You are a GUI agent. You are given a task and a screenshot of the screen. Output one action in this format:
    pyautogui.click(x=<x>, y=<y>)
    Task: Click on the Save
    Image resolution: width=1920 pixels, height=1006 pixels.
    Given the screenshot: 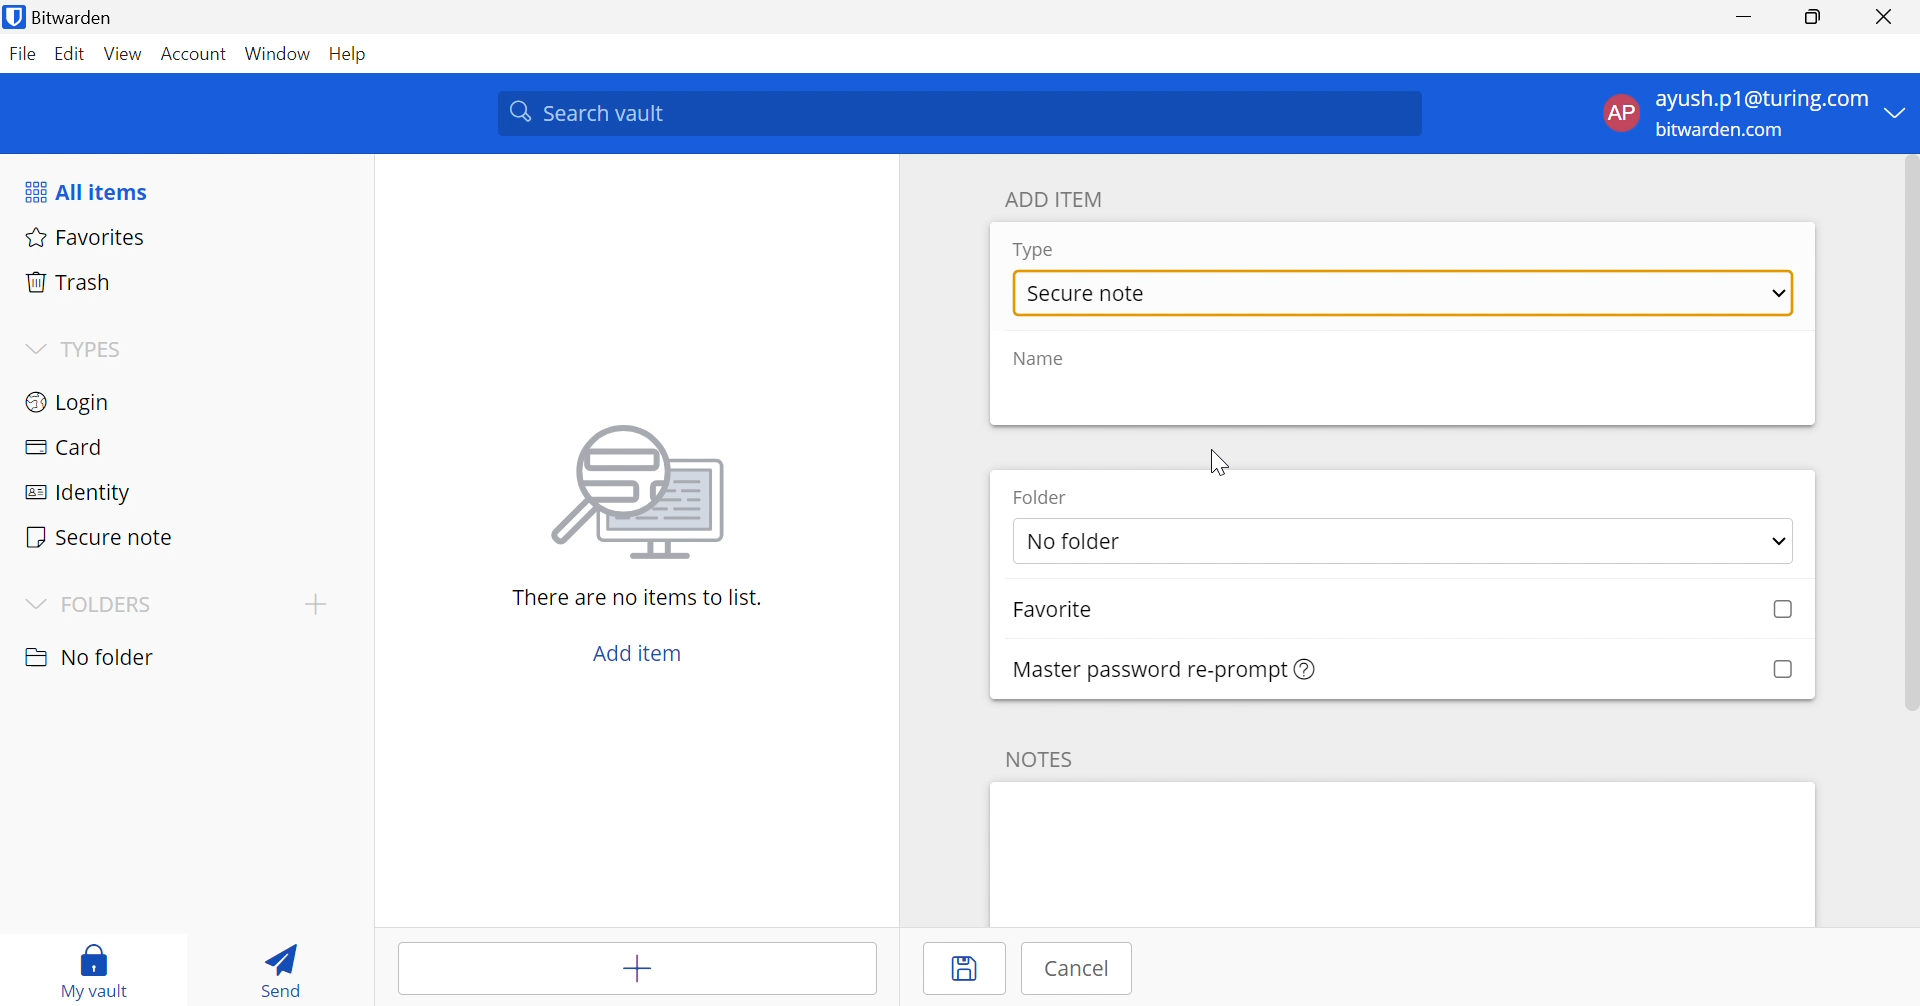 What is the action you would take?
    pyautogui.click(x=963, y=969)
    